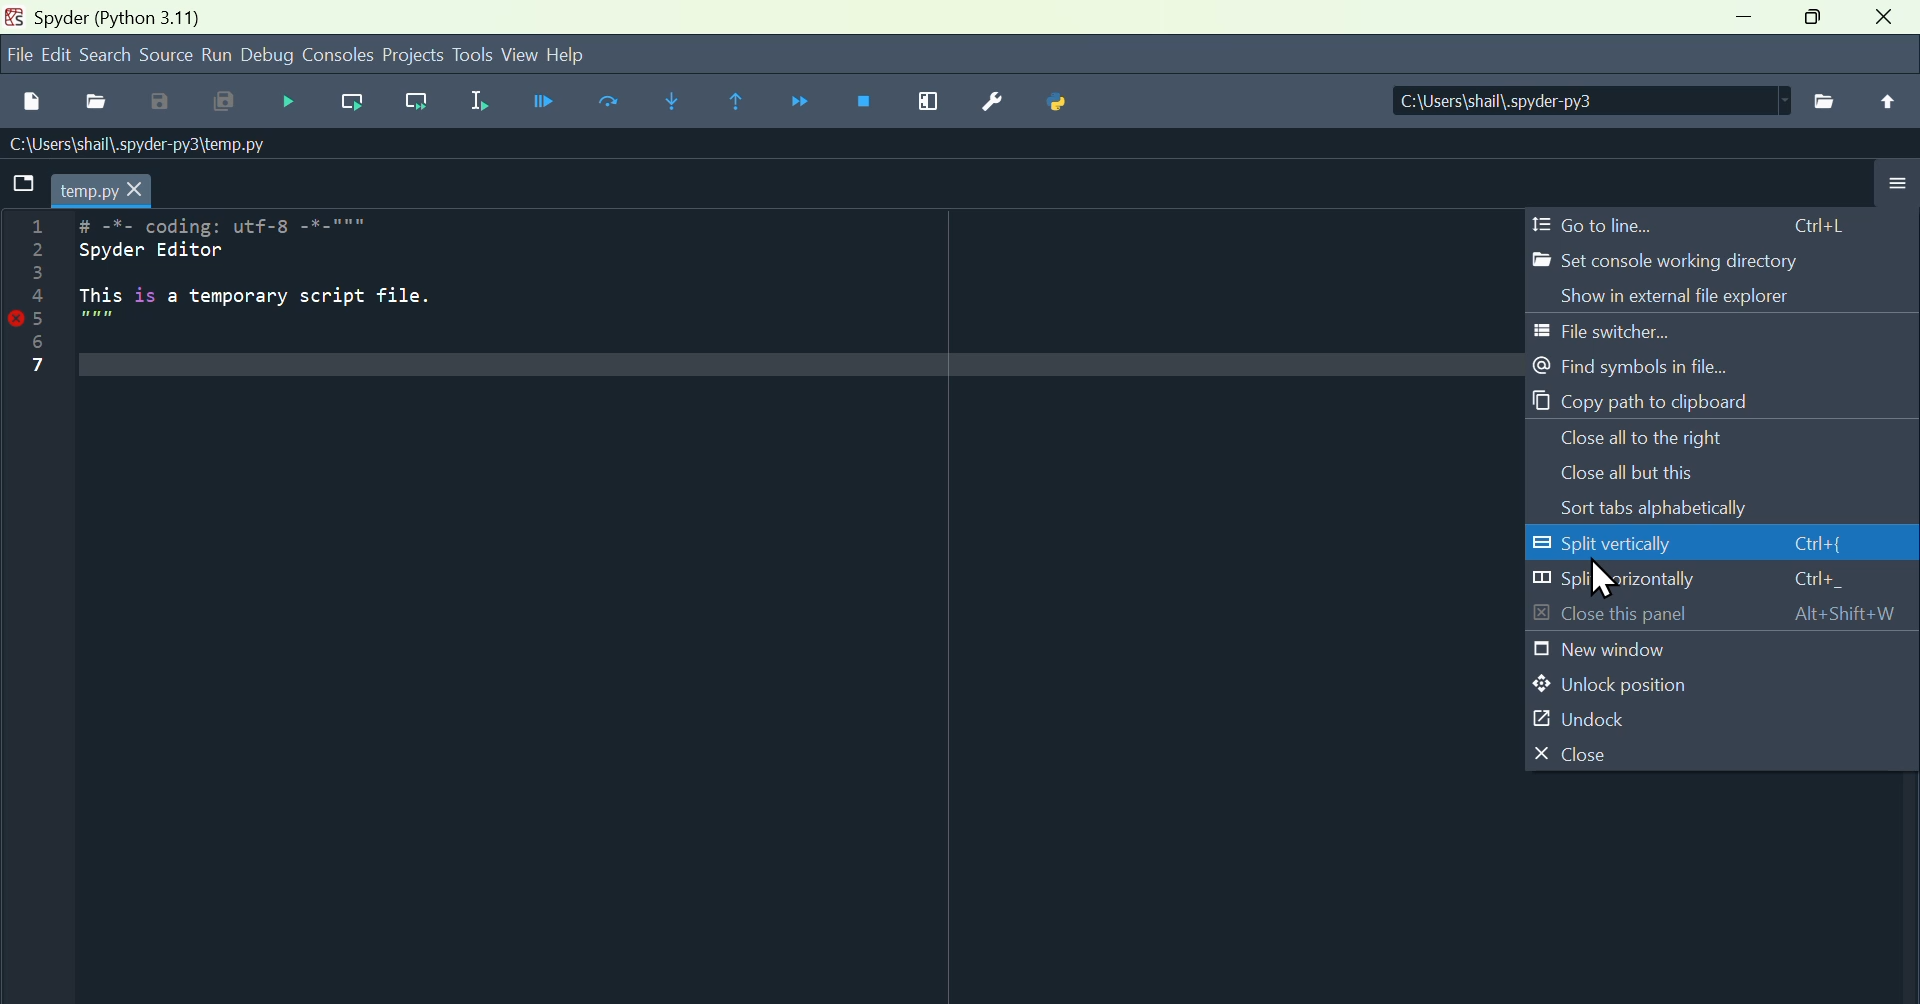 The image size is (1920, 1004). I want to click on Sorts tabs alphabetically, so click(1730, 512).